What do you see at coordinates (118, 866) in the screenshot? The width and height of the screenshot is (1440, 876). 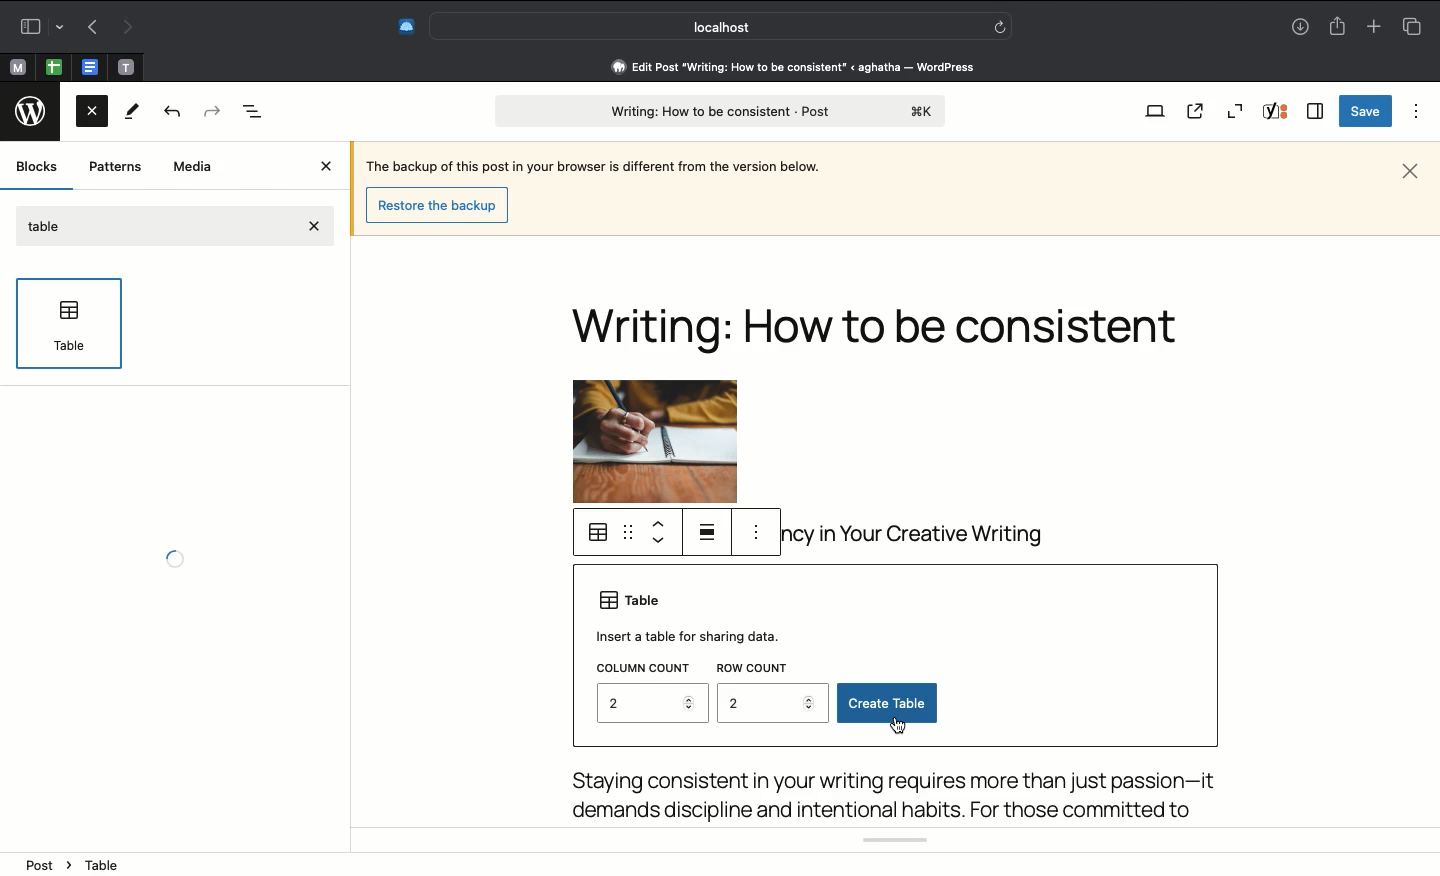 I see `heading` at bounding box center [118, 866].